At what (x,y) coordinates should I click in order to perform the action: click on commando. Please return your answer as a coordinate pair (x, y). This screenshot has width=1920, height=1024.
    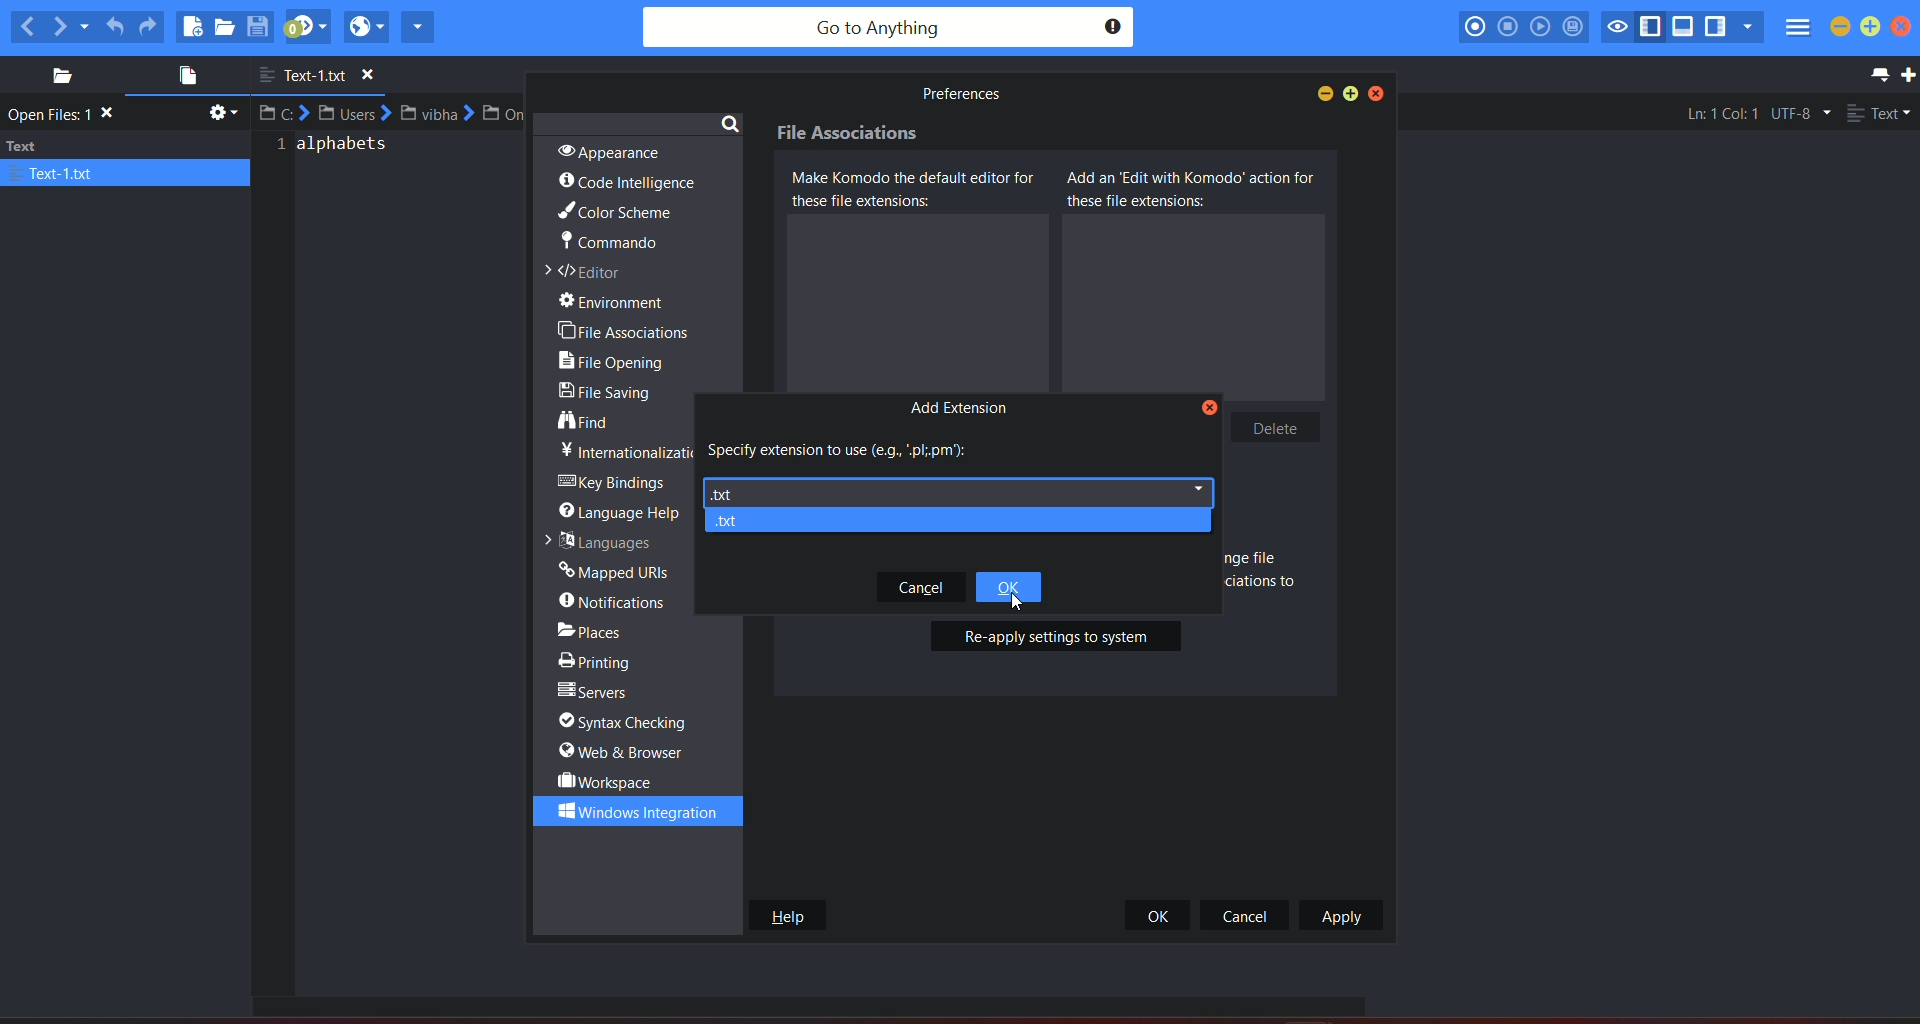
    Looking at the image, I should click on (608, 245).